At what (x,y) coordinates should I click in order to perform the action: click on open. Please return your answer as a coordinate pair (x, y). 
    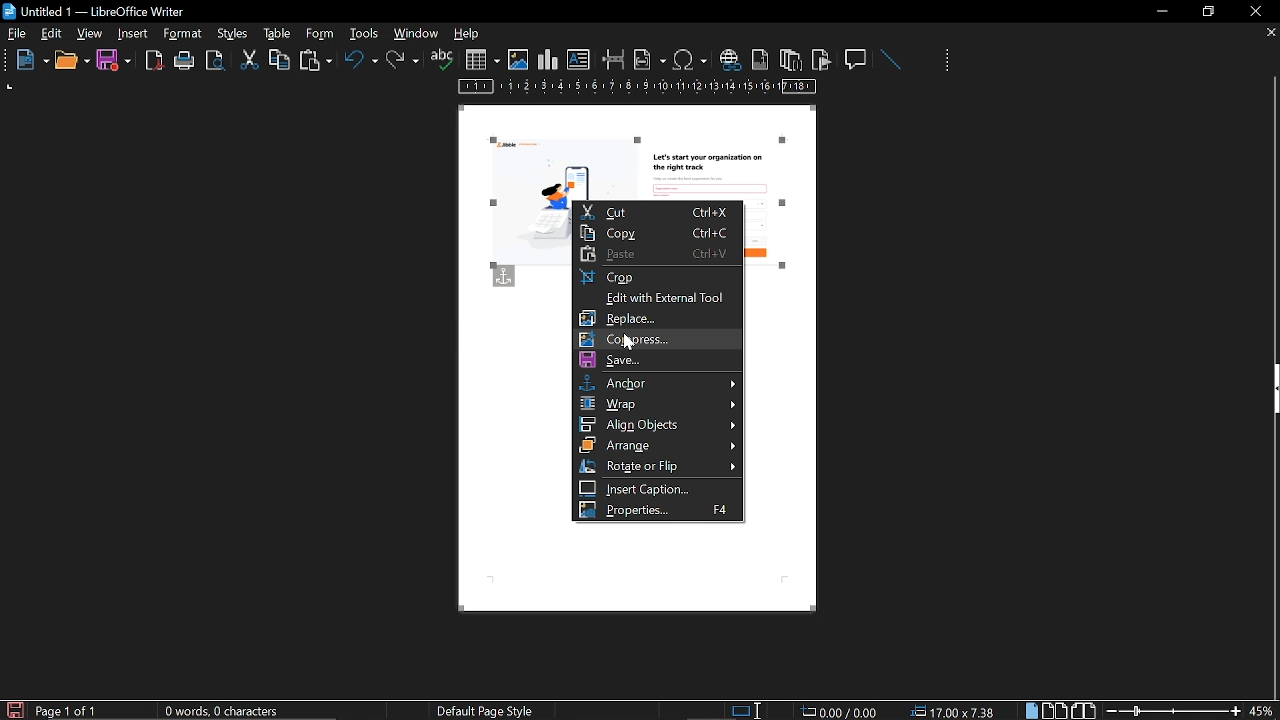
    Looking at the image, I should click on (71, 61).